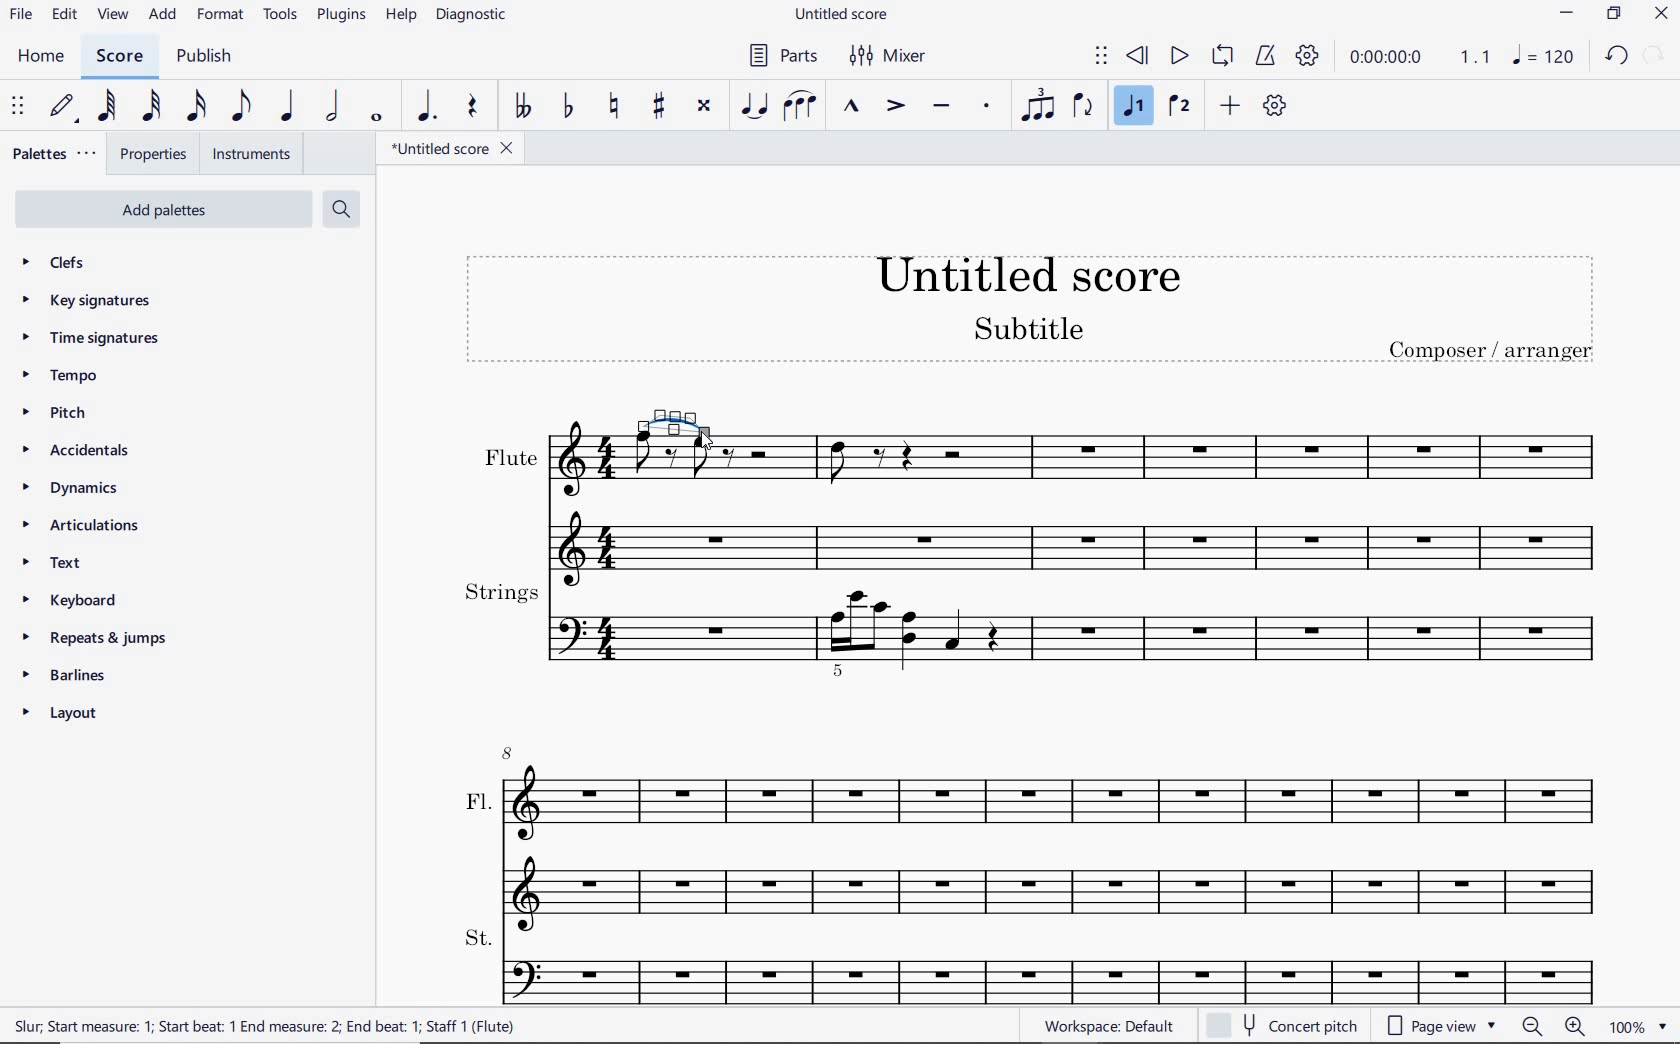  I want to click on CUSTOMIZE TOOLBAR, so click(1275, 107).